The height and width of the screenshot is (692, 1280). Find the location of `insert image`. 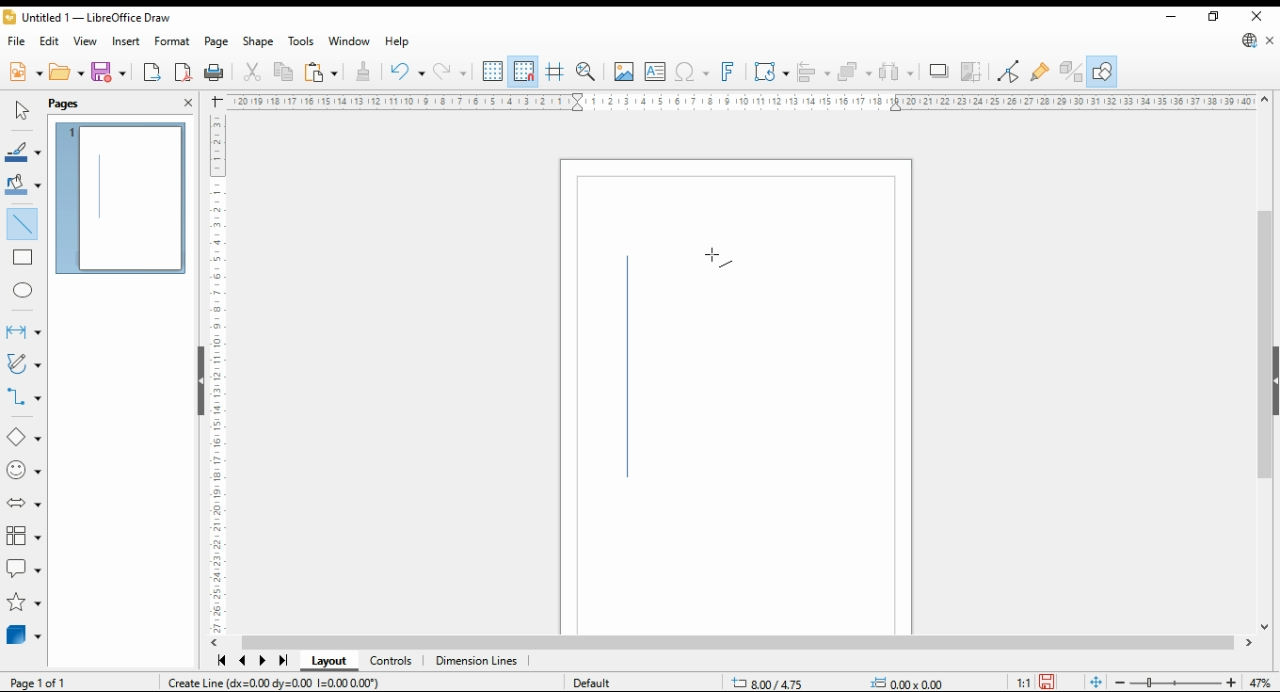

insert image is located at coordinates (624, 71).